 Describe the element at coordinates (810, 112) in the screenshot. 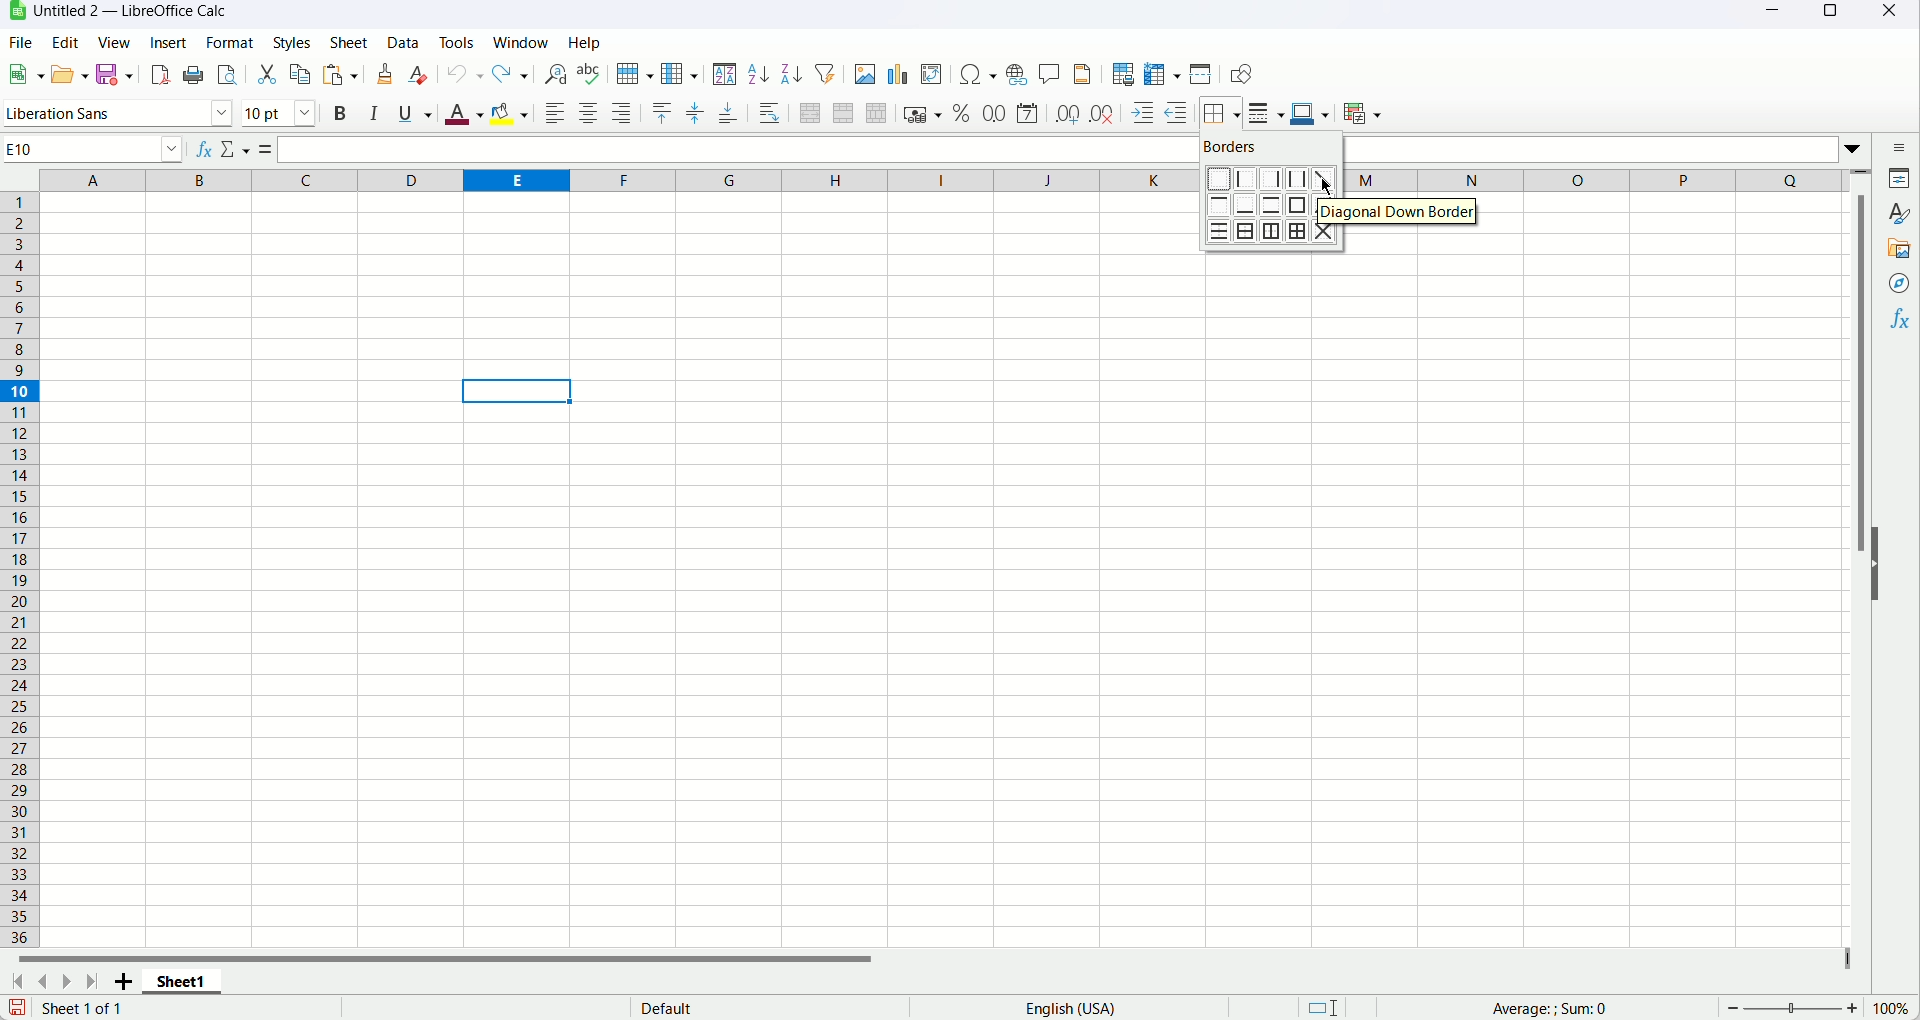

I see `Merge and center` at that location.